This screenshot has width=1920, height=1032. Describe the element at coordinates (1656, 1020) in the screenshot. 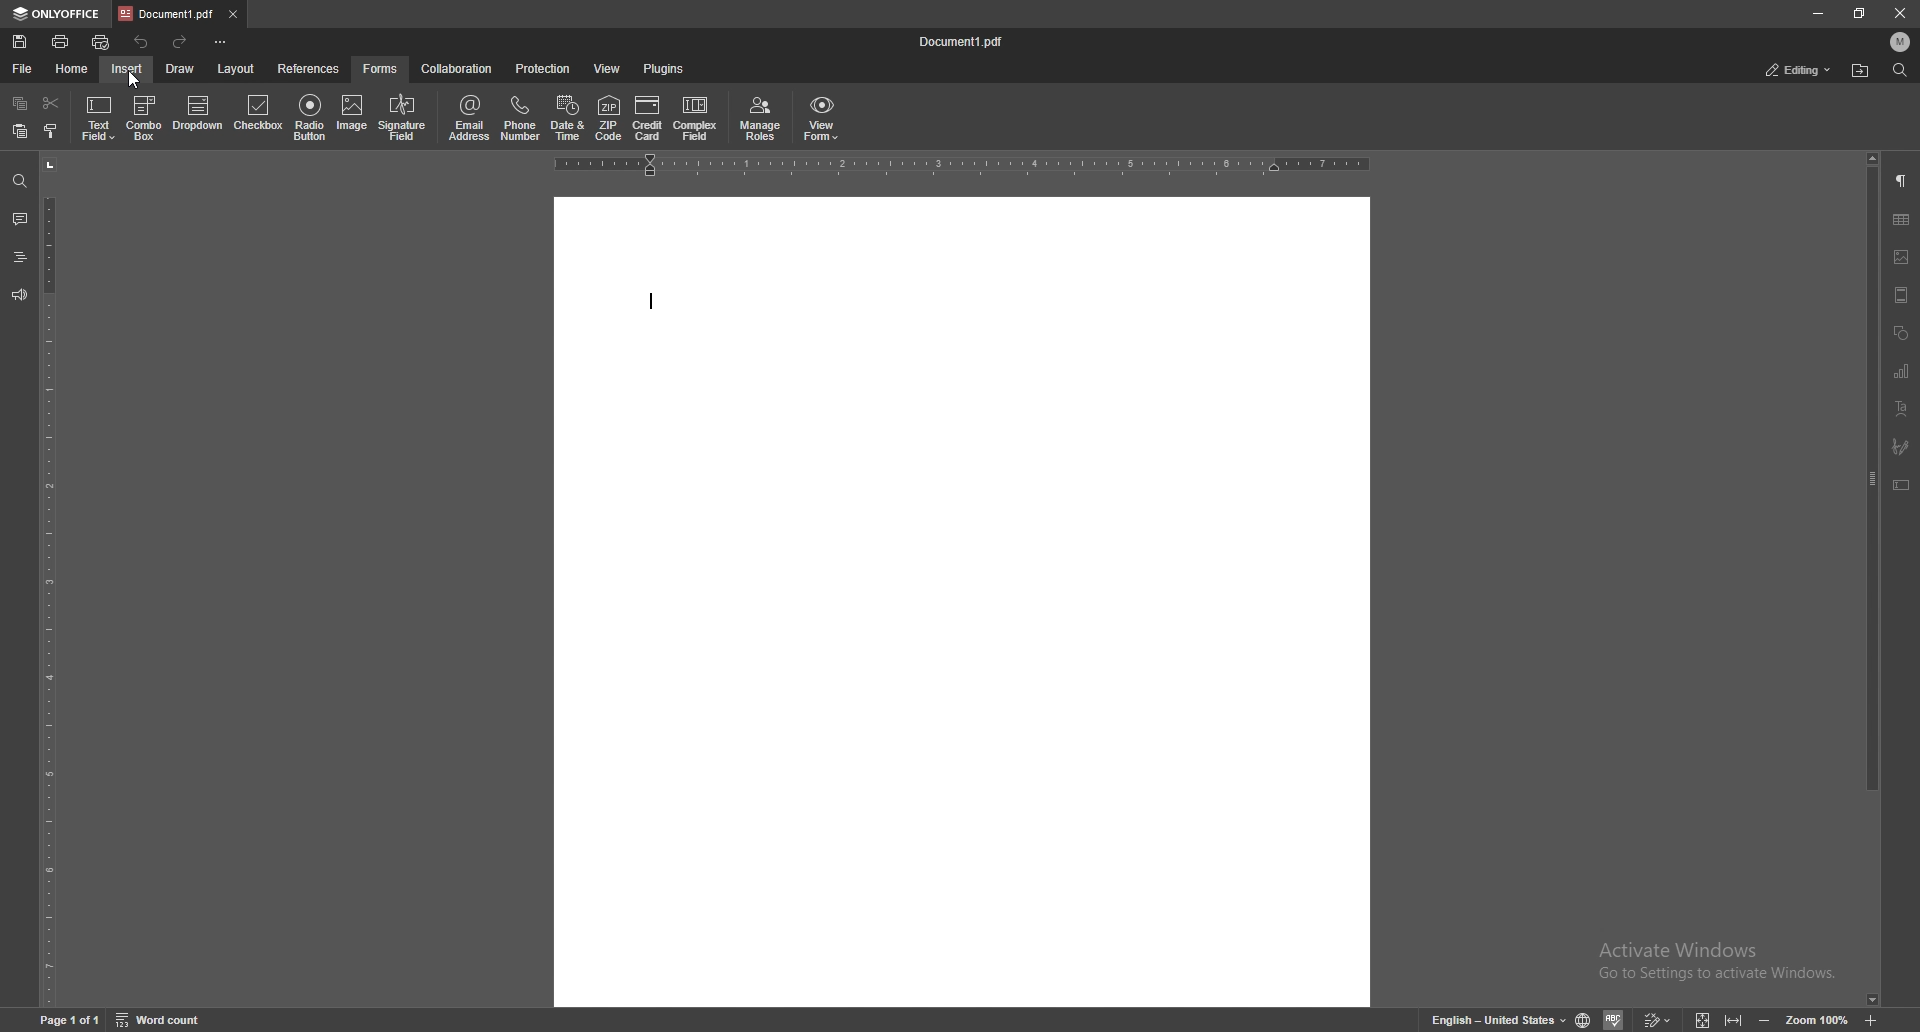

I see `track changes` at that location.